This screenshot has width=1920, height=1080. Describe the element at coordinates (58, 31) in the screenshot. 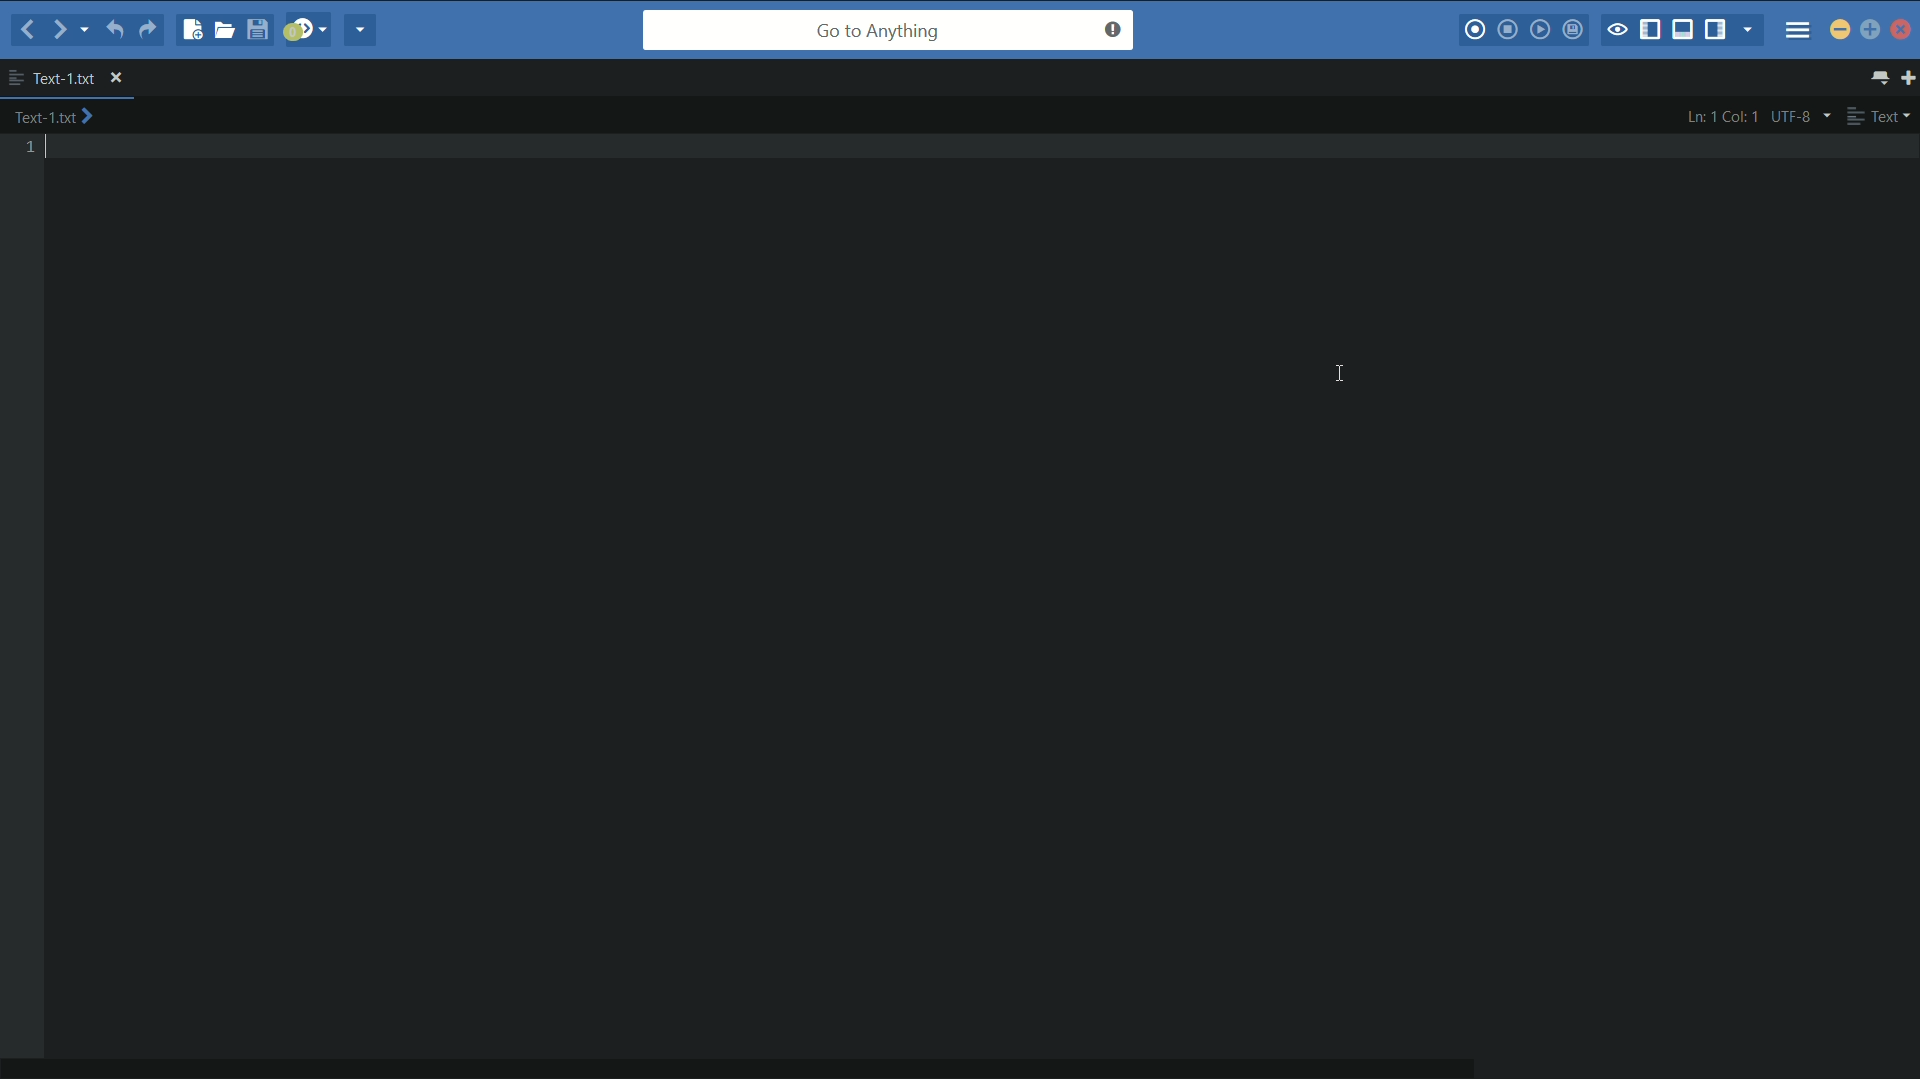

I see `forward` at that location.